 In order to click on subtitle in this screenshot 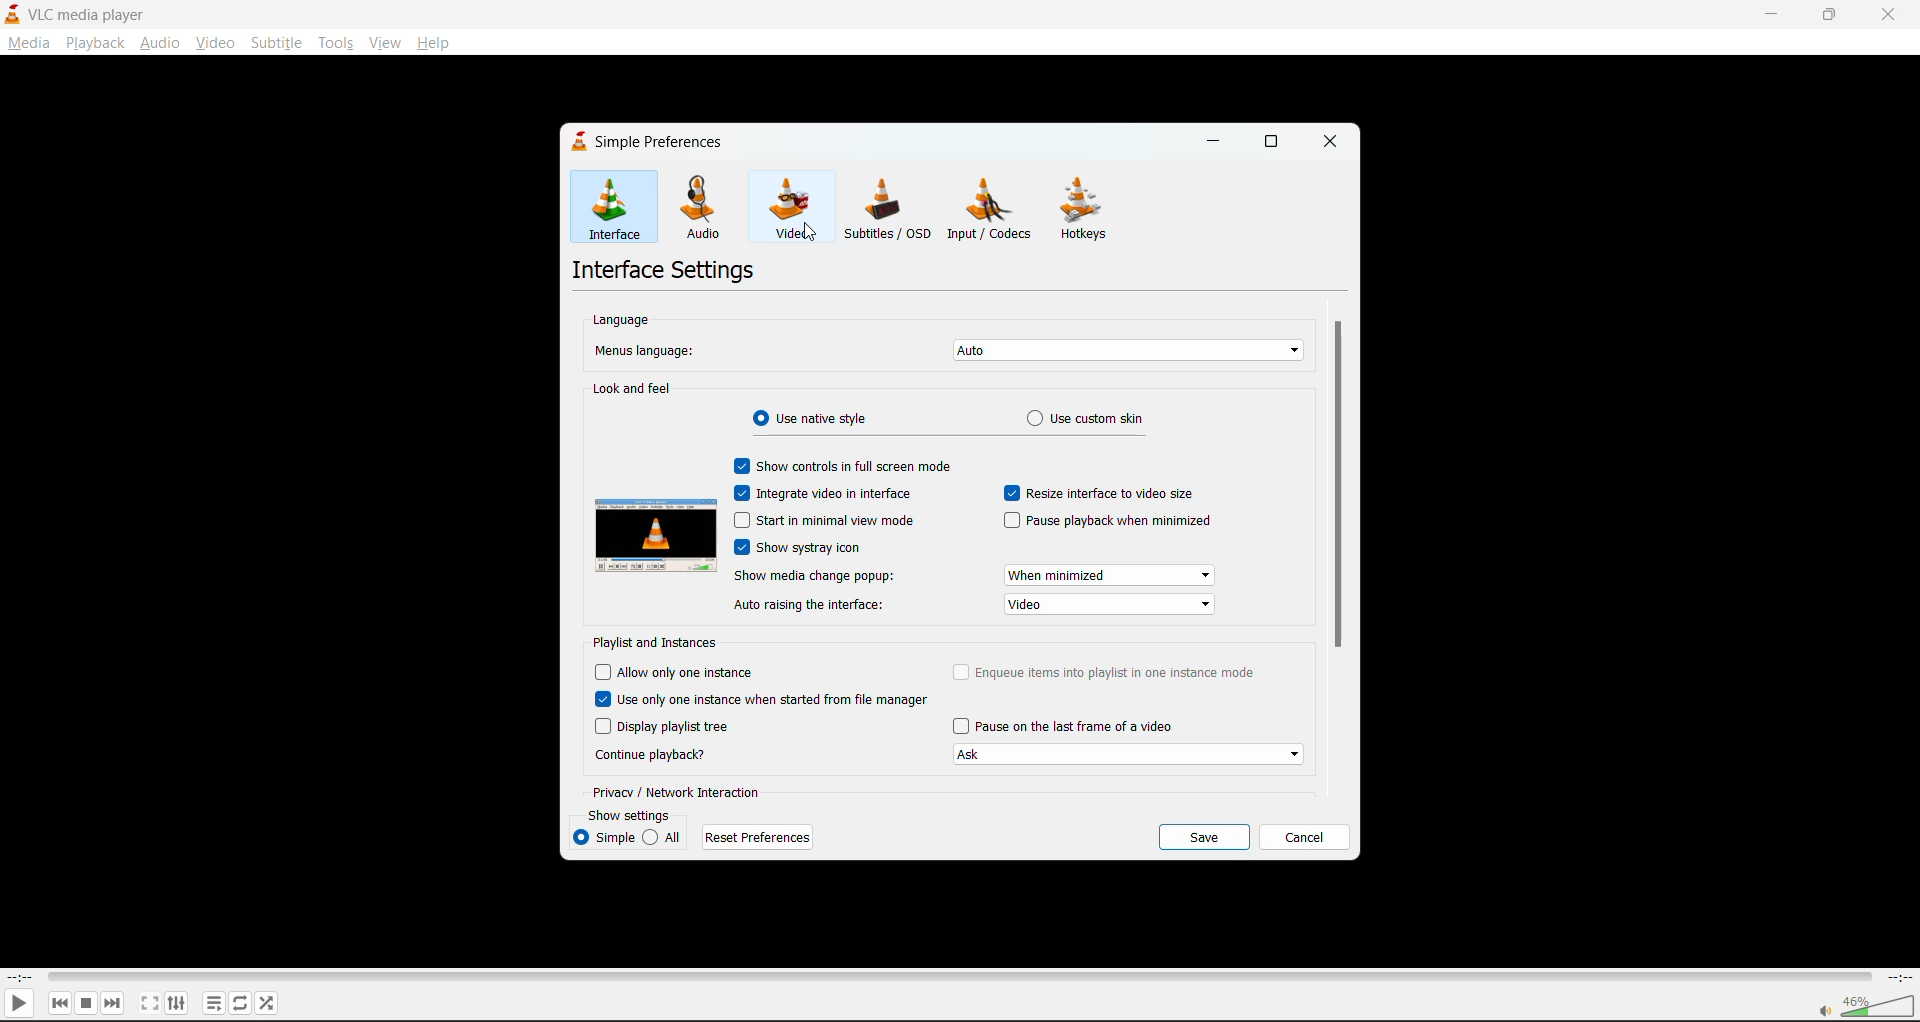, I will do `click(275, 40)`.